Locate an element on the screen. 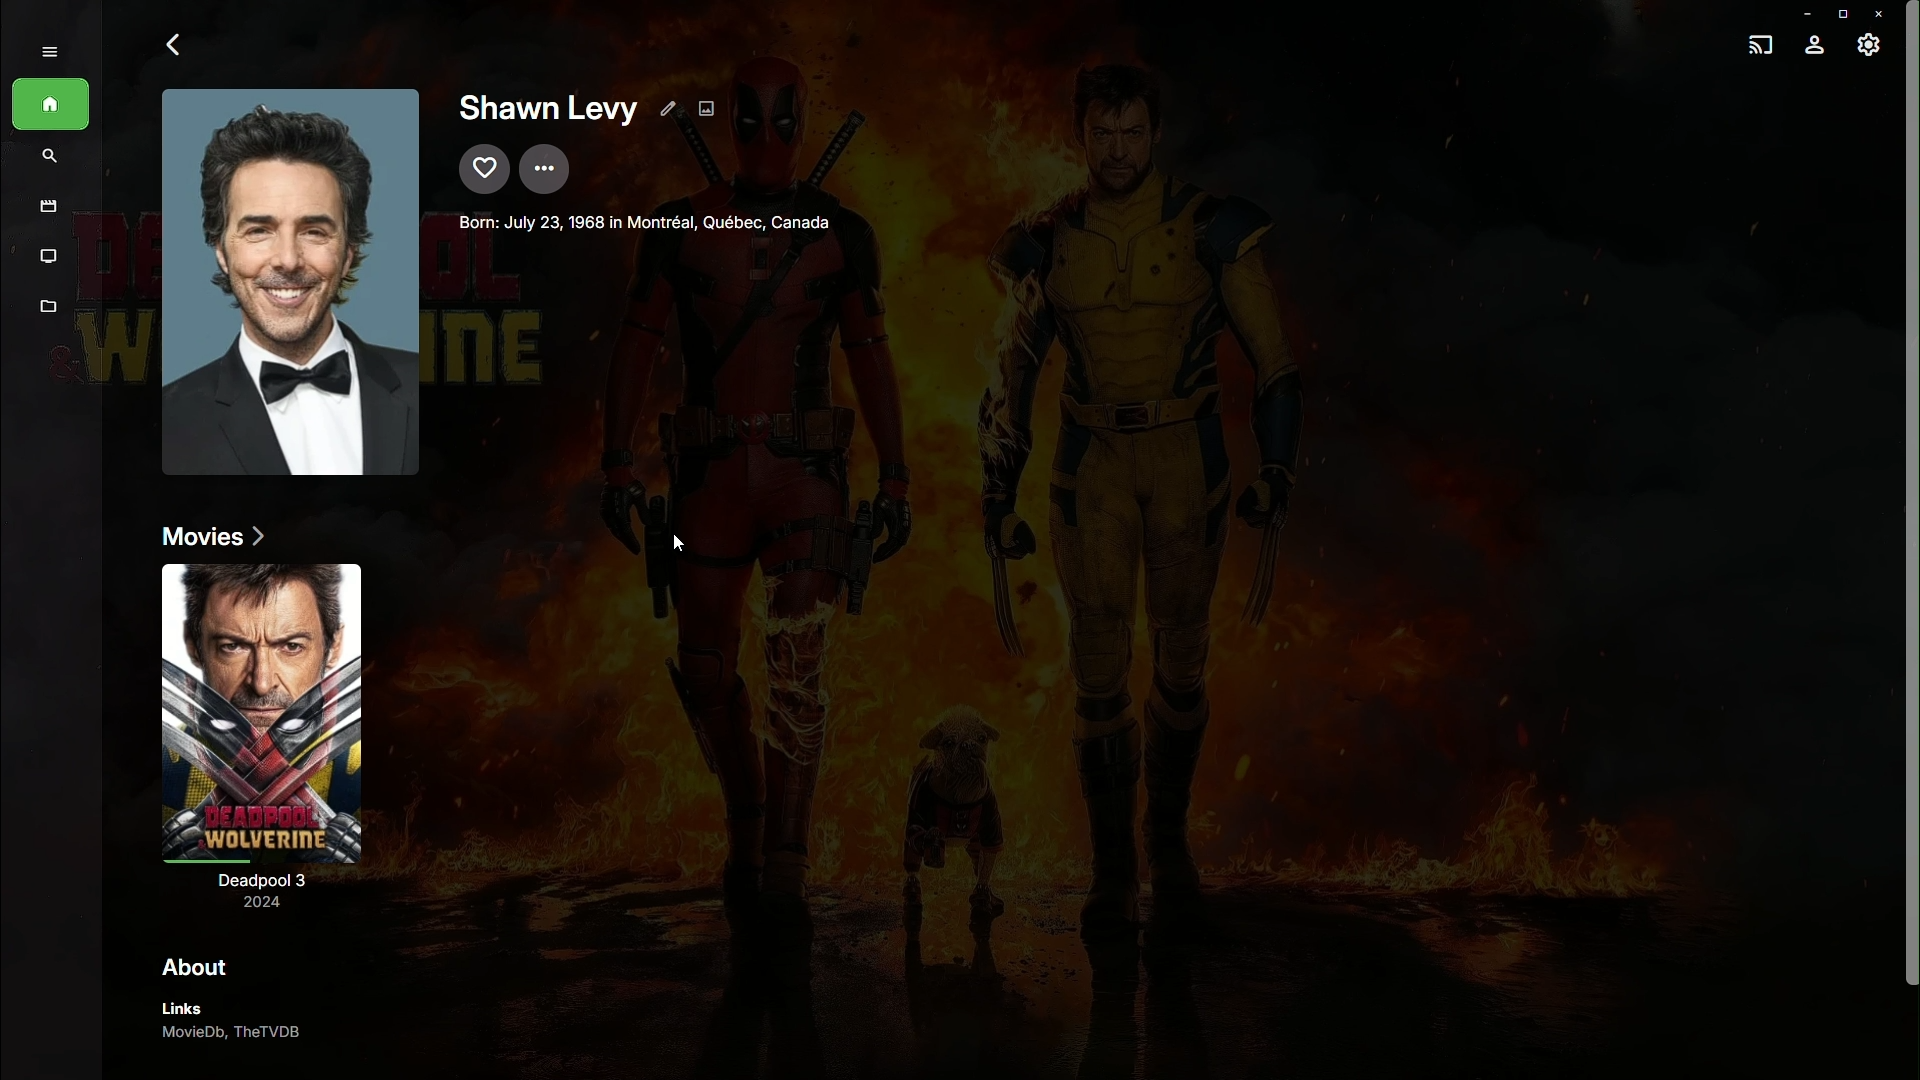 The width and height of the screenshot is (1920, 1080). Cast is located at coordinates (1758, 47).